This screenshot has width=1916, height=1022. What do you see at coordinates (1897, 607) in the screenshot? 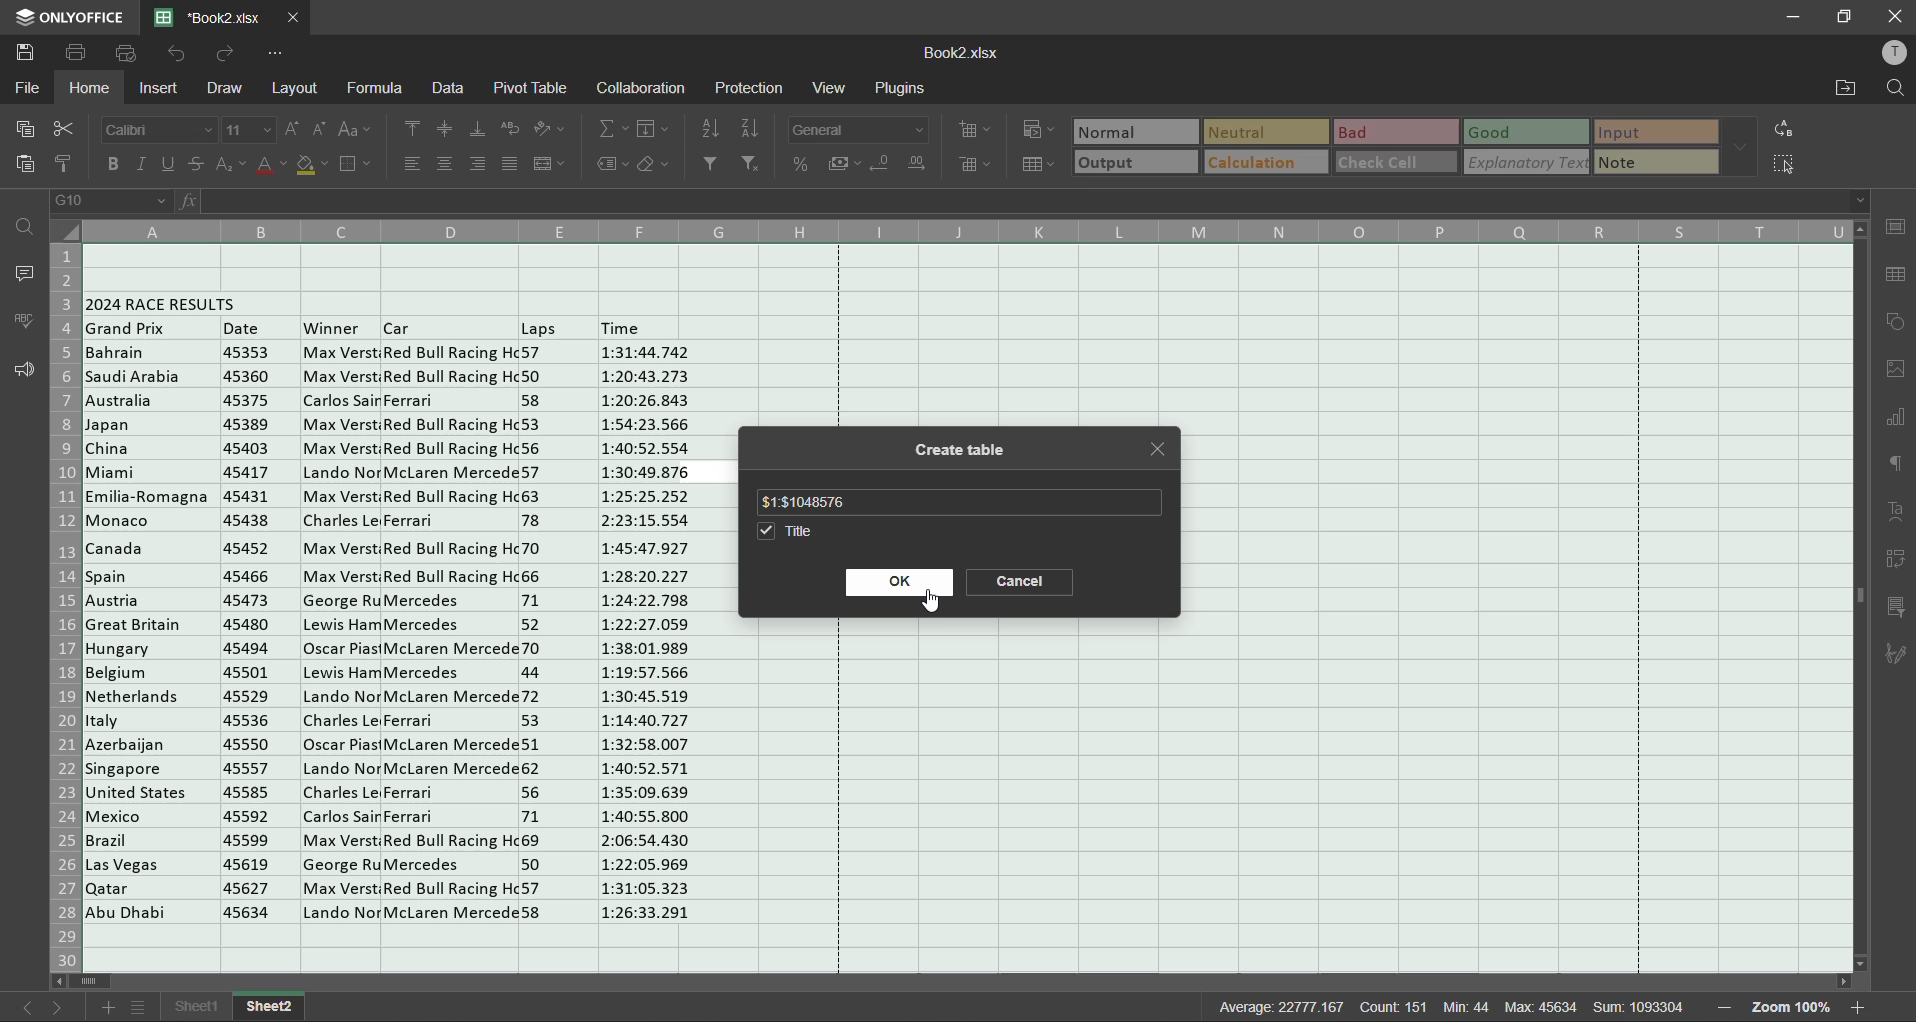
I see `slicer` at bounding box center [1897, 607].